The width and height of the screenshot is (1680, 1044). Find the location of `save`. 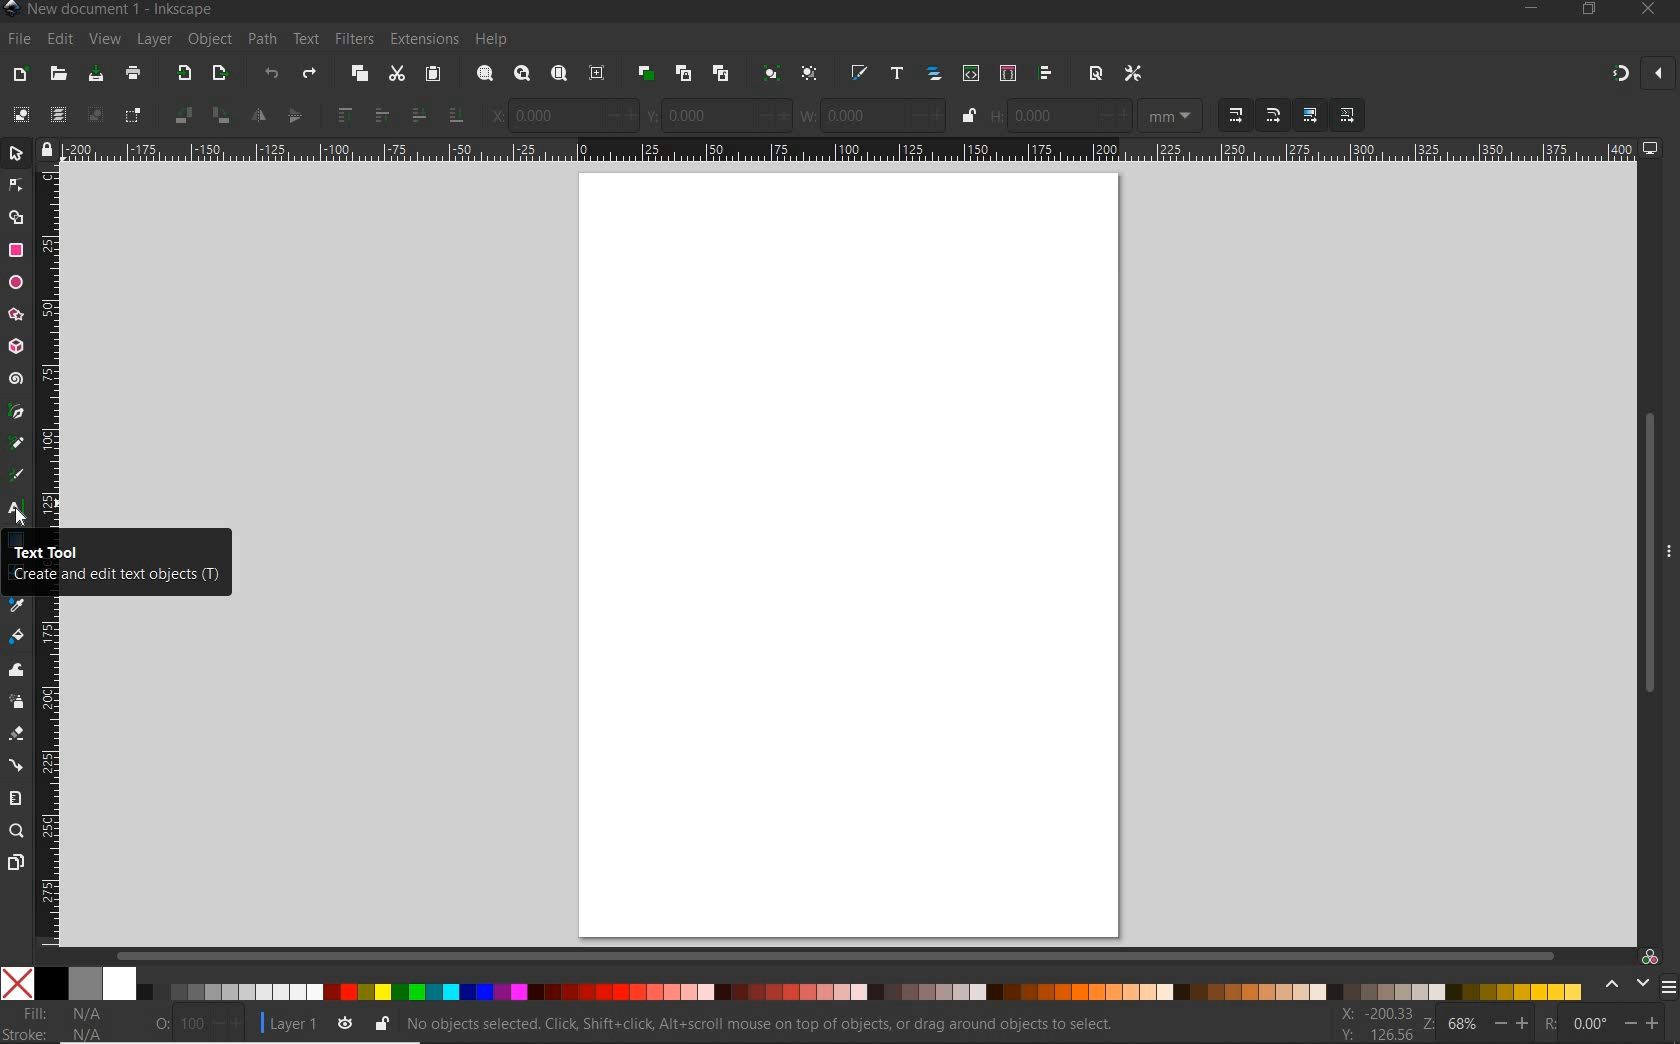

save is located at coordinates (96, 75).